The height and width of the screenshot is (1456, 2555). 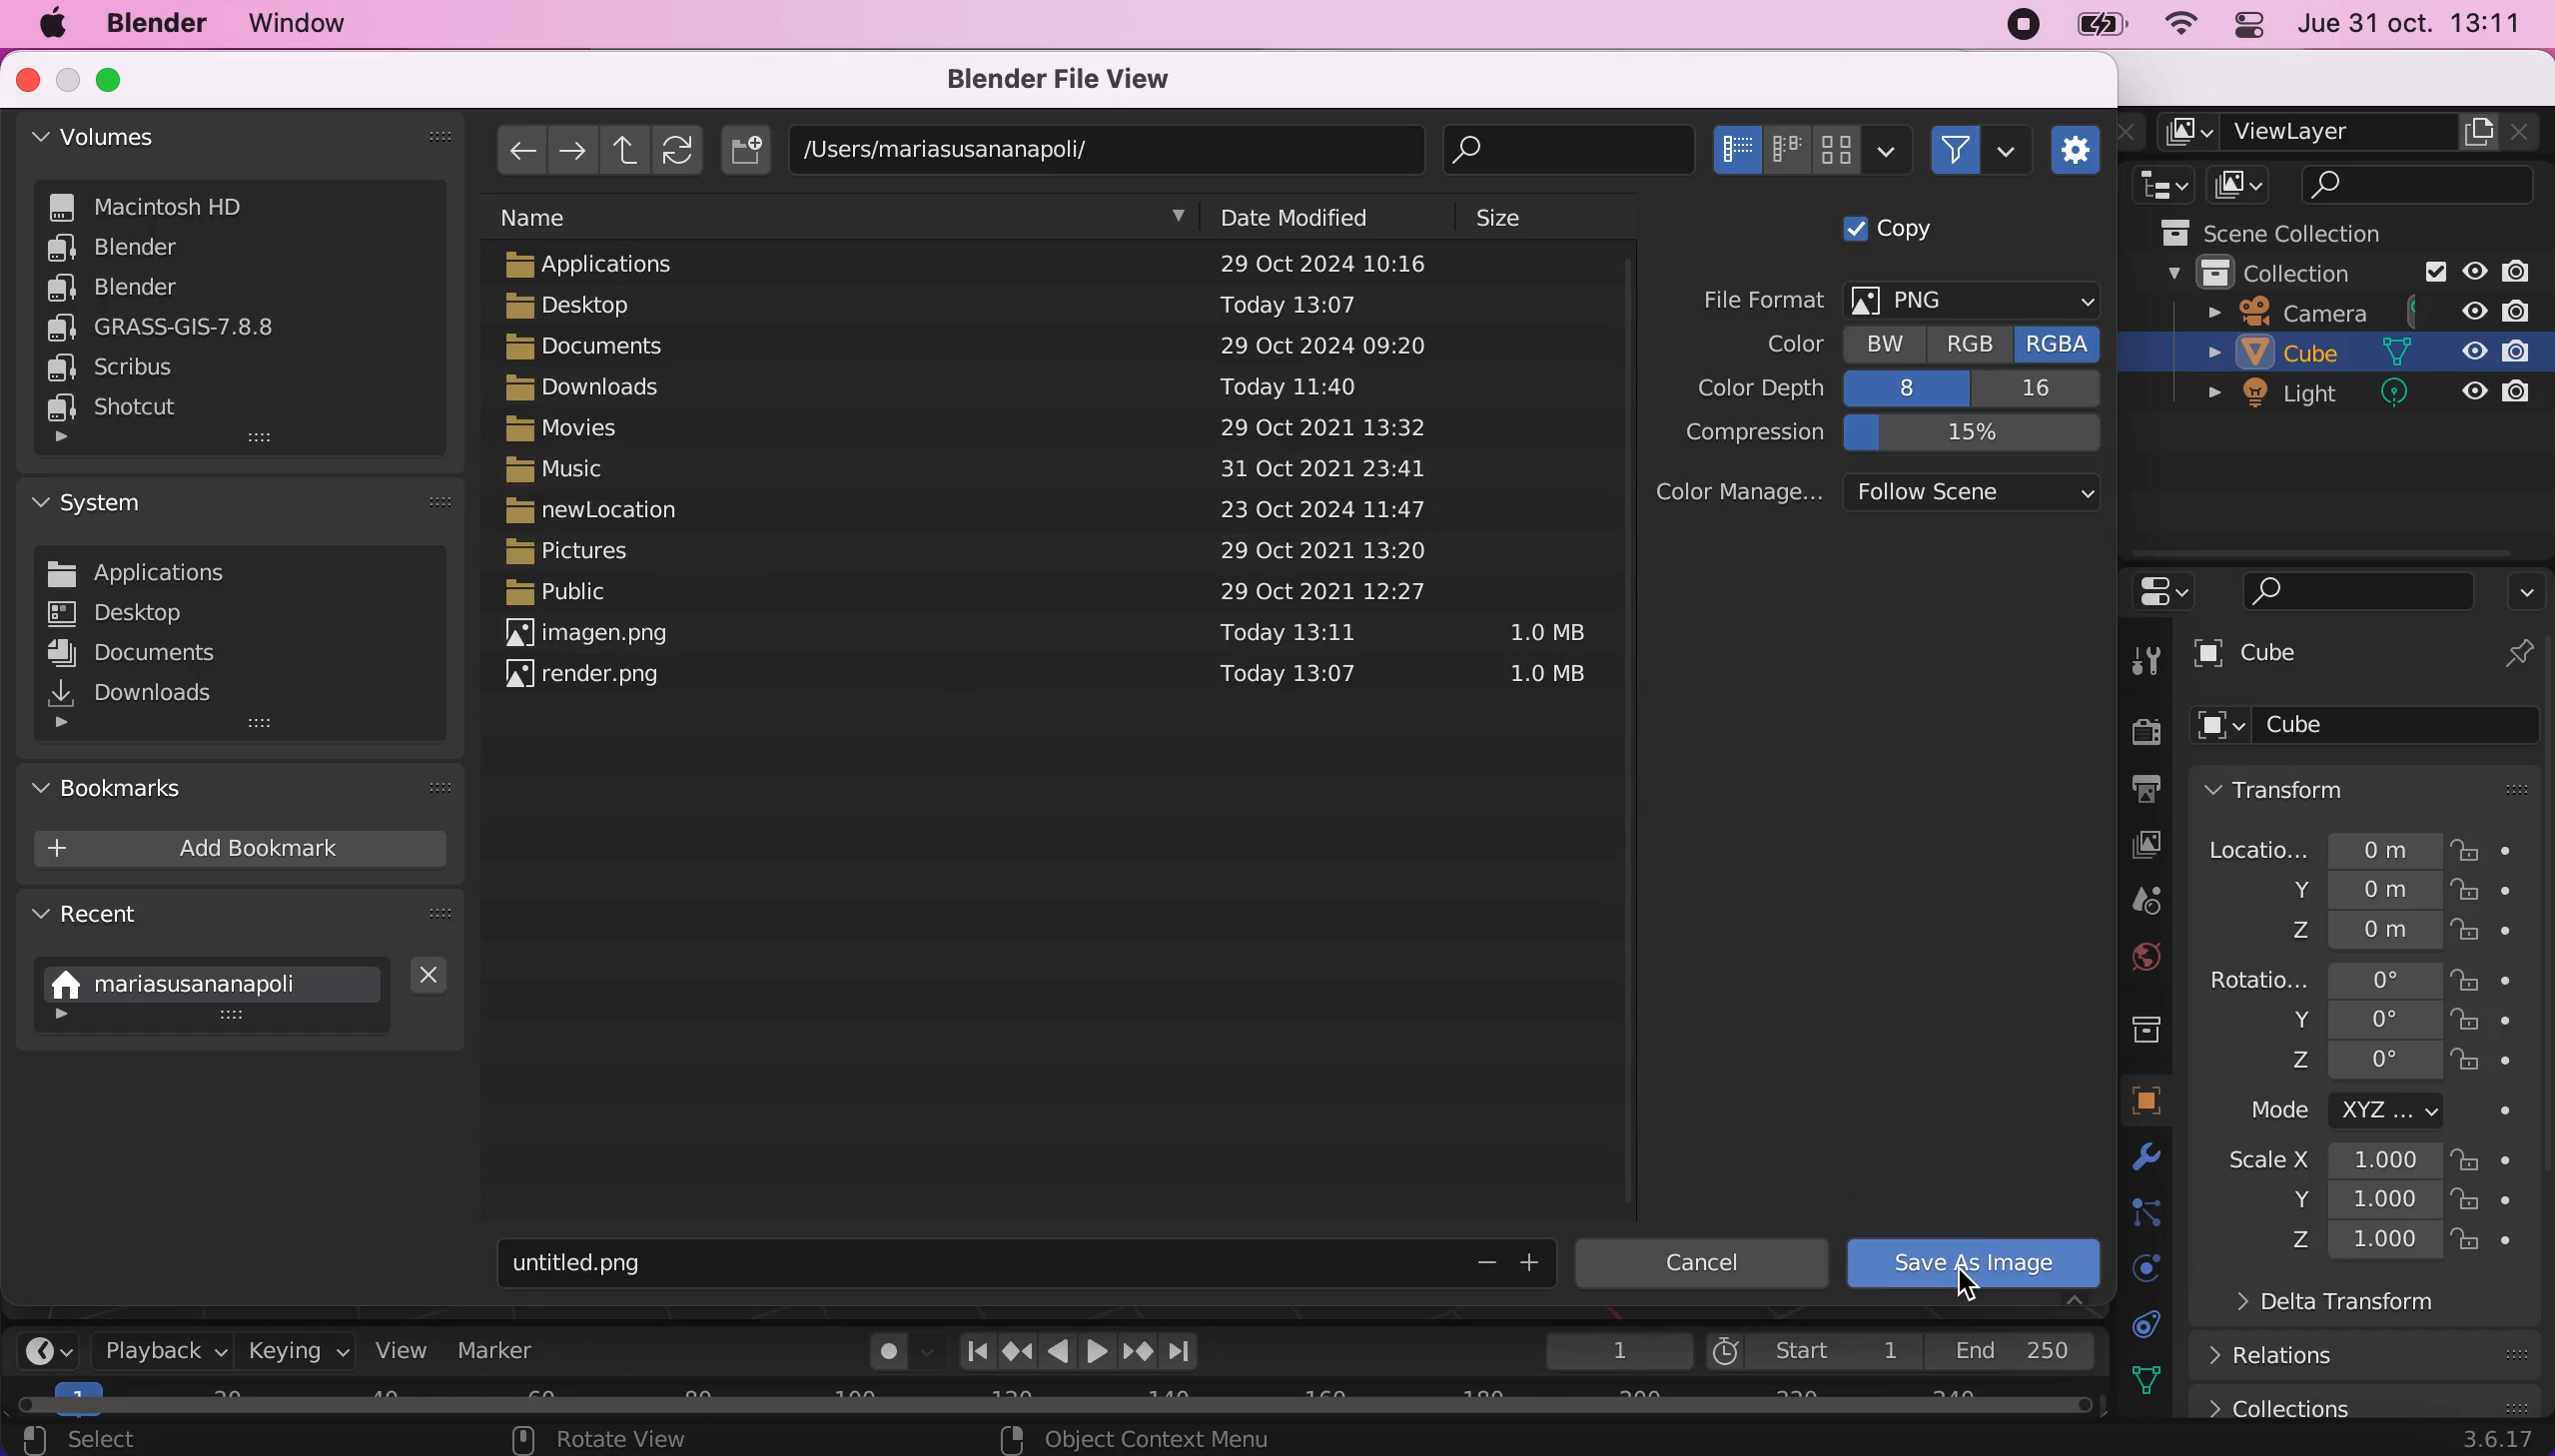 What do you see at coordinates (2323, 844) in the screenshot?
I see `location` at bounding box center [2323, 844].